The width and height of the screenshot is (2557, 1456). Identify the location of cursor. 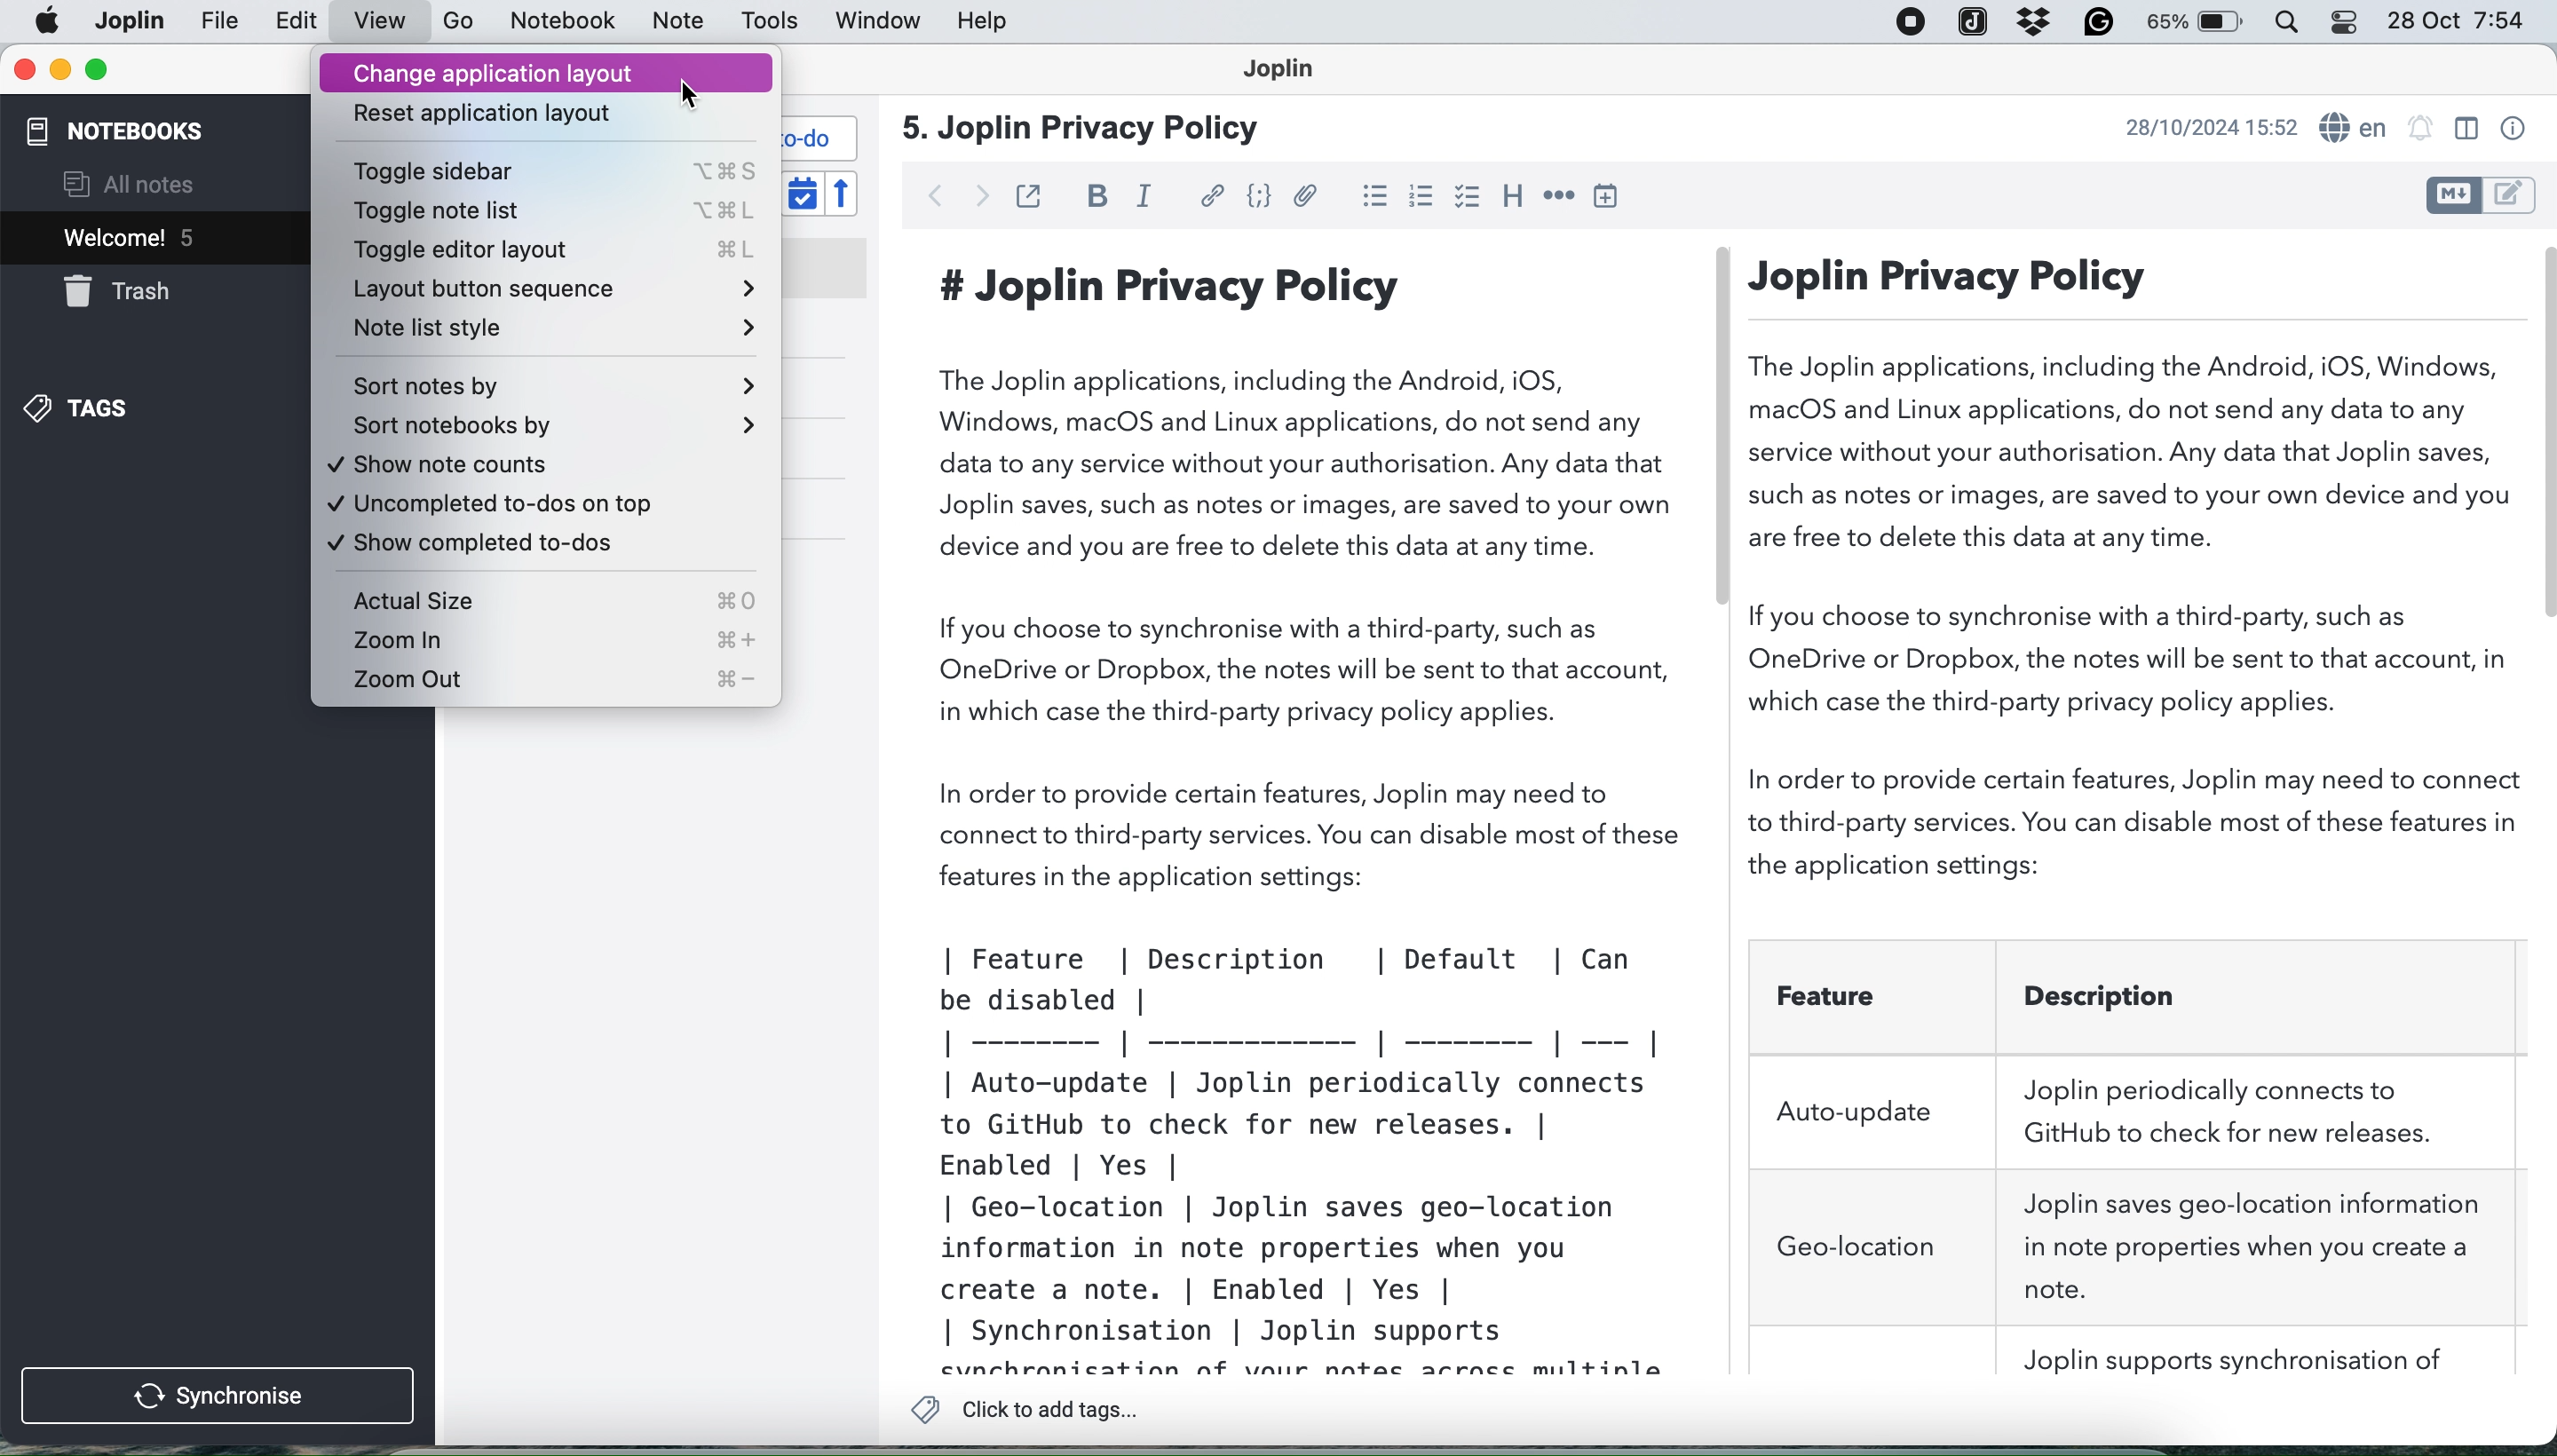
(693, 98).